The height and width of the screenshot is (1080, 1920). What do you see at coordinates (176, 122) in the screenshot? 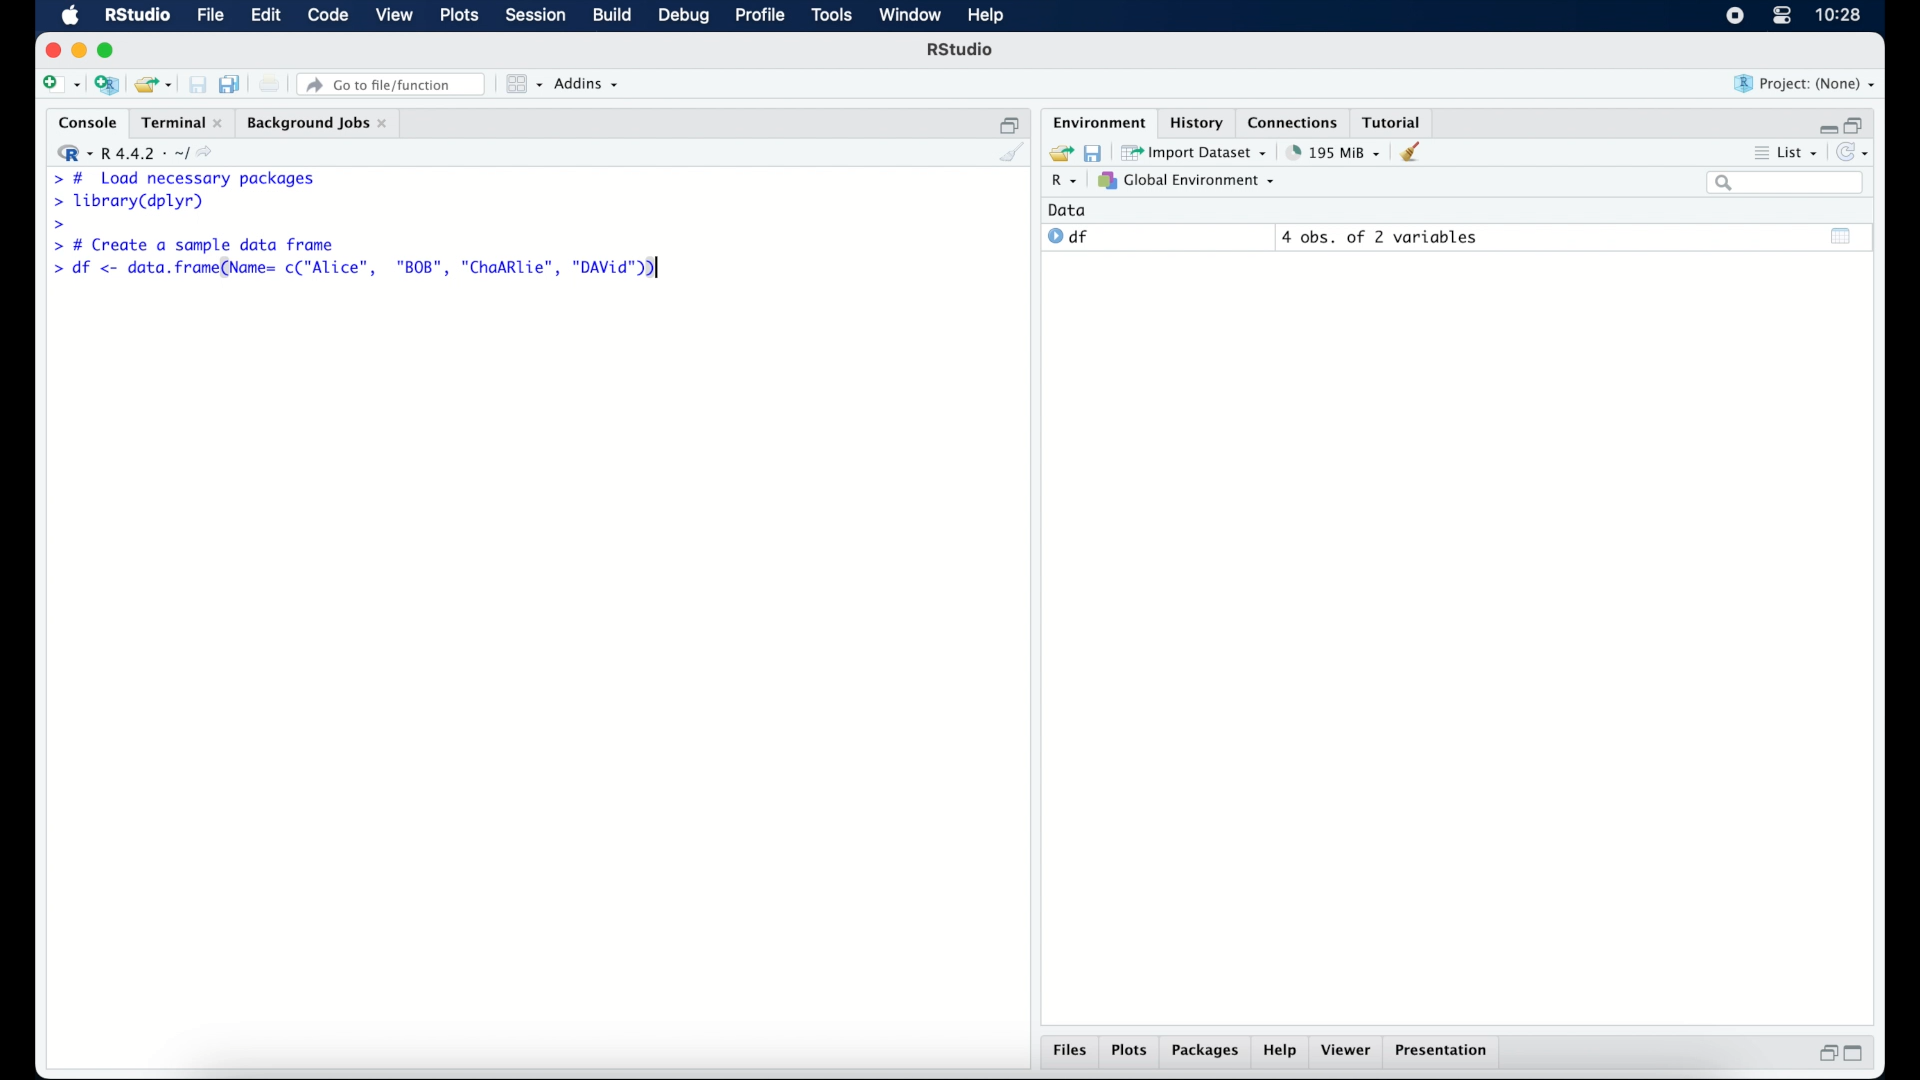
I see `Terminal` at bounding box center [176, 122].